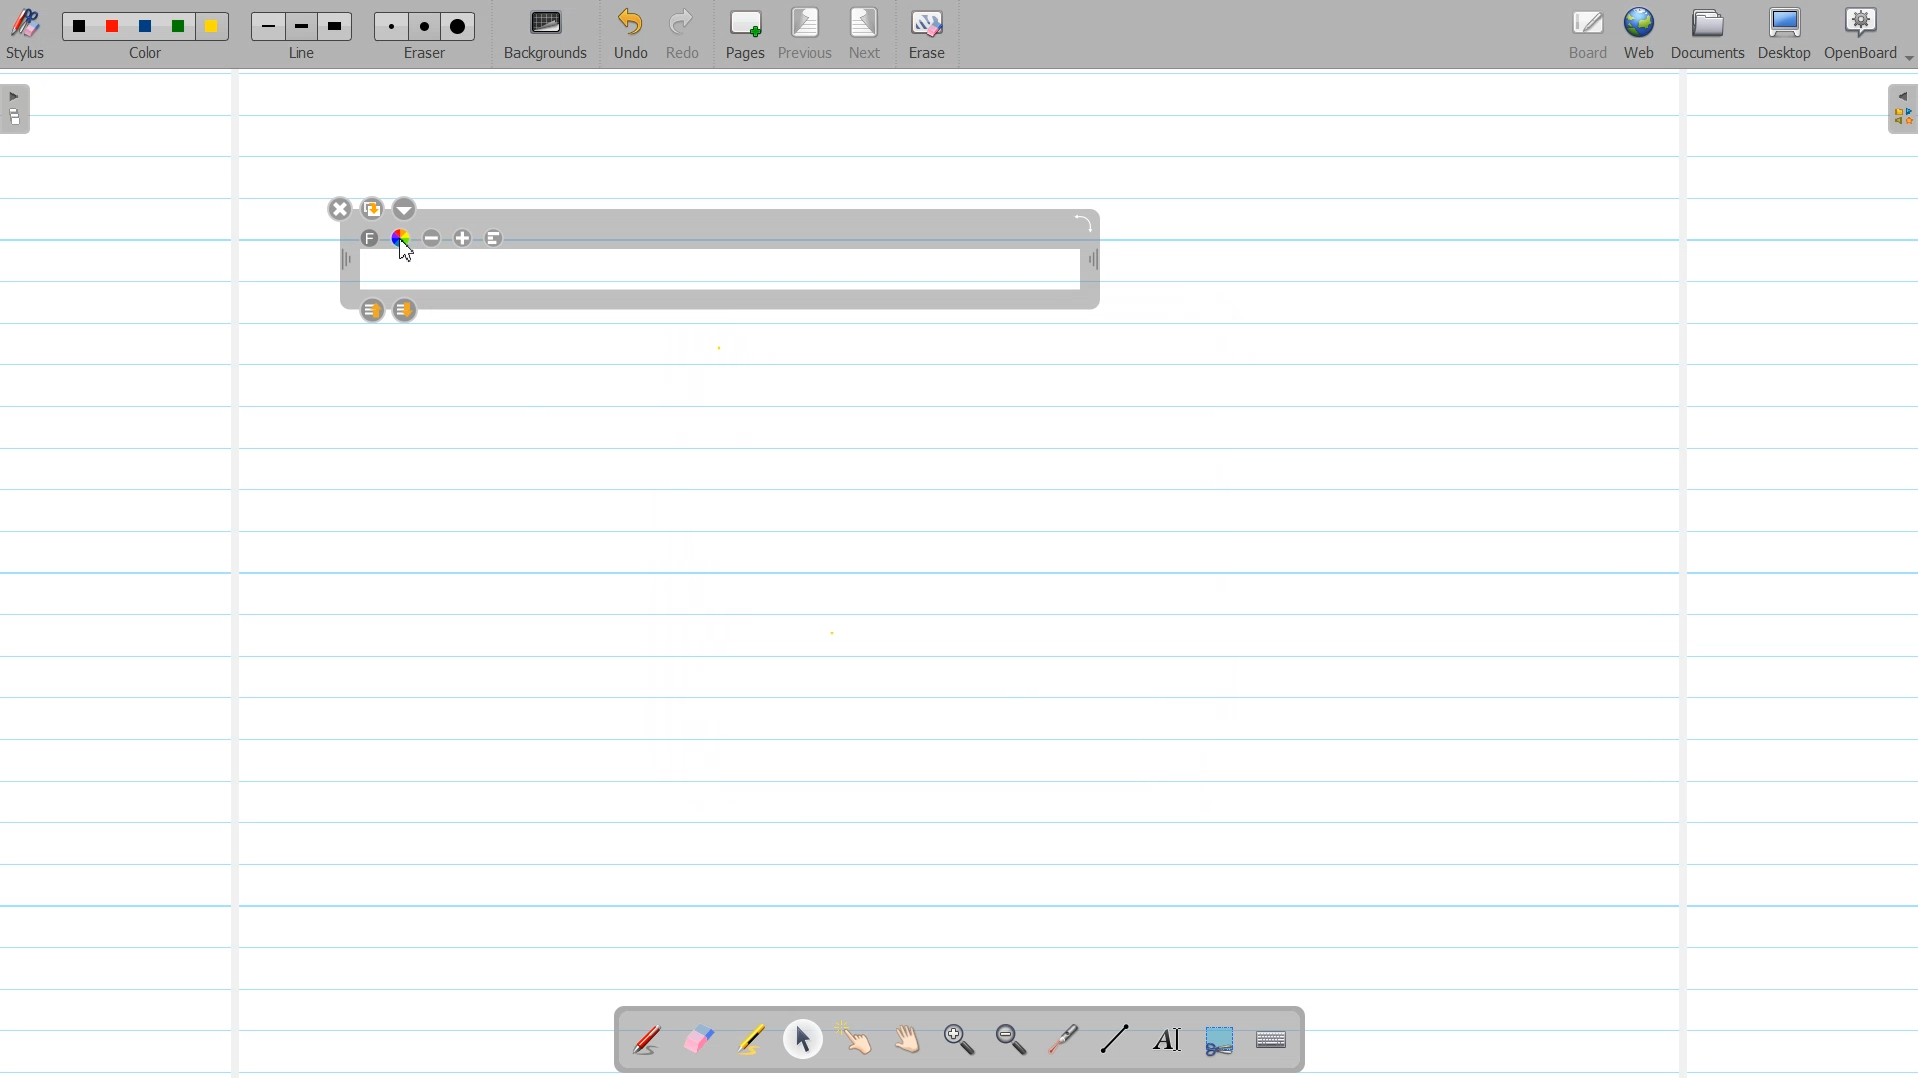 This screenshot has height=1078, width=1918. Describe the element at coordinates (865, 35) in the screenshot. I see `Next` at that location.